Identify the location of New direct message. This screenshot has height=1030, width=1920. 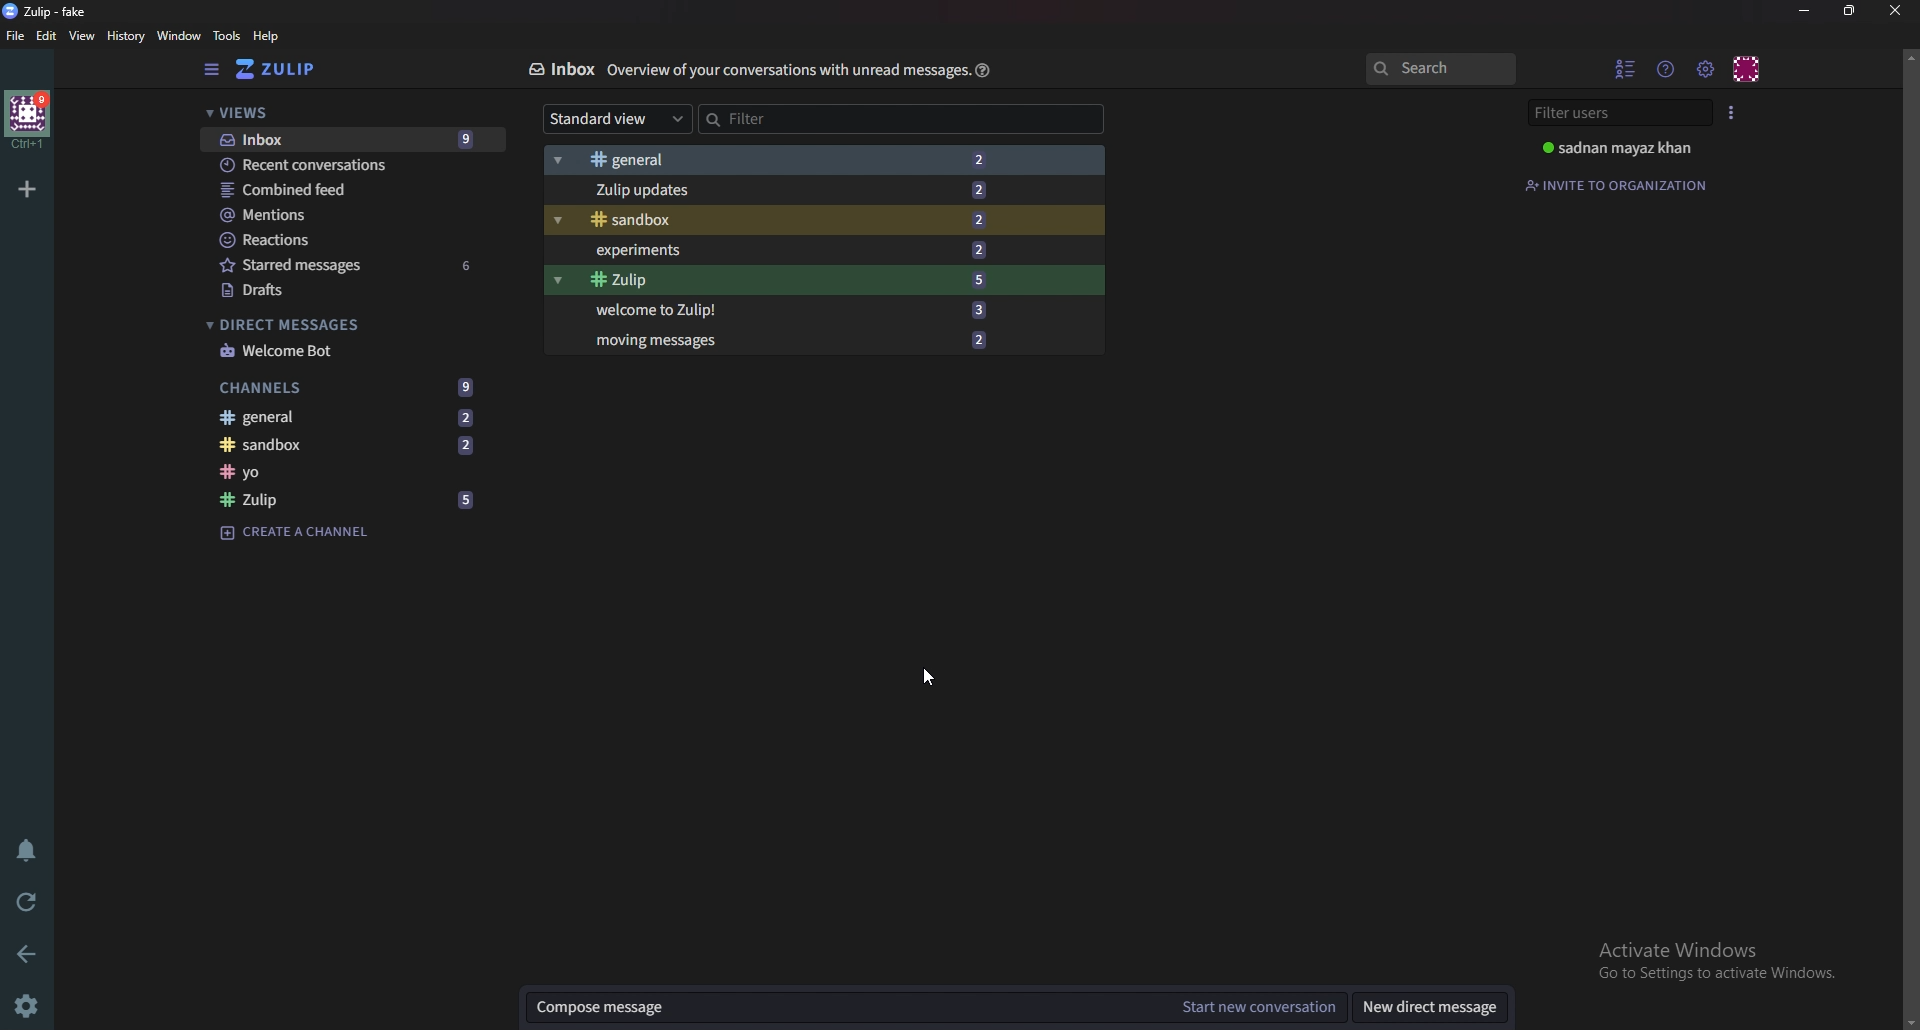
(1435, 1007).